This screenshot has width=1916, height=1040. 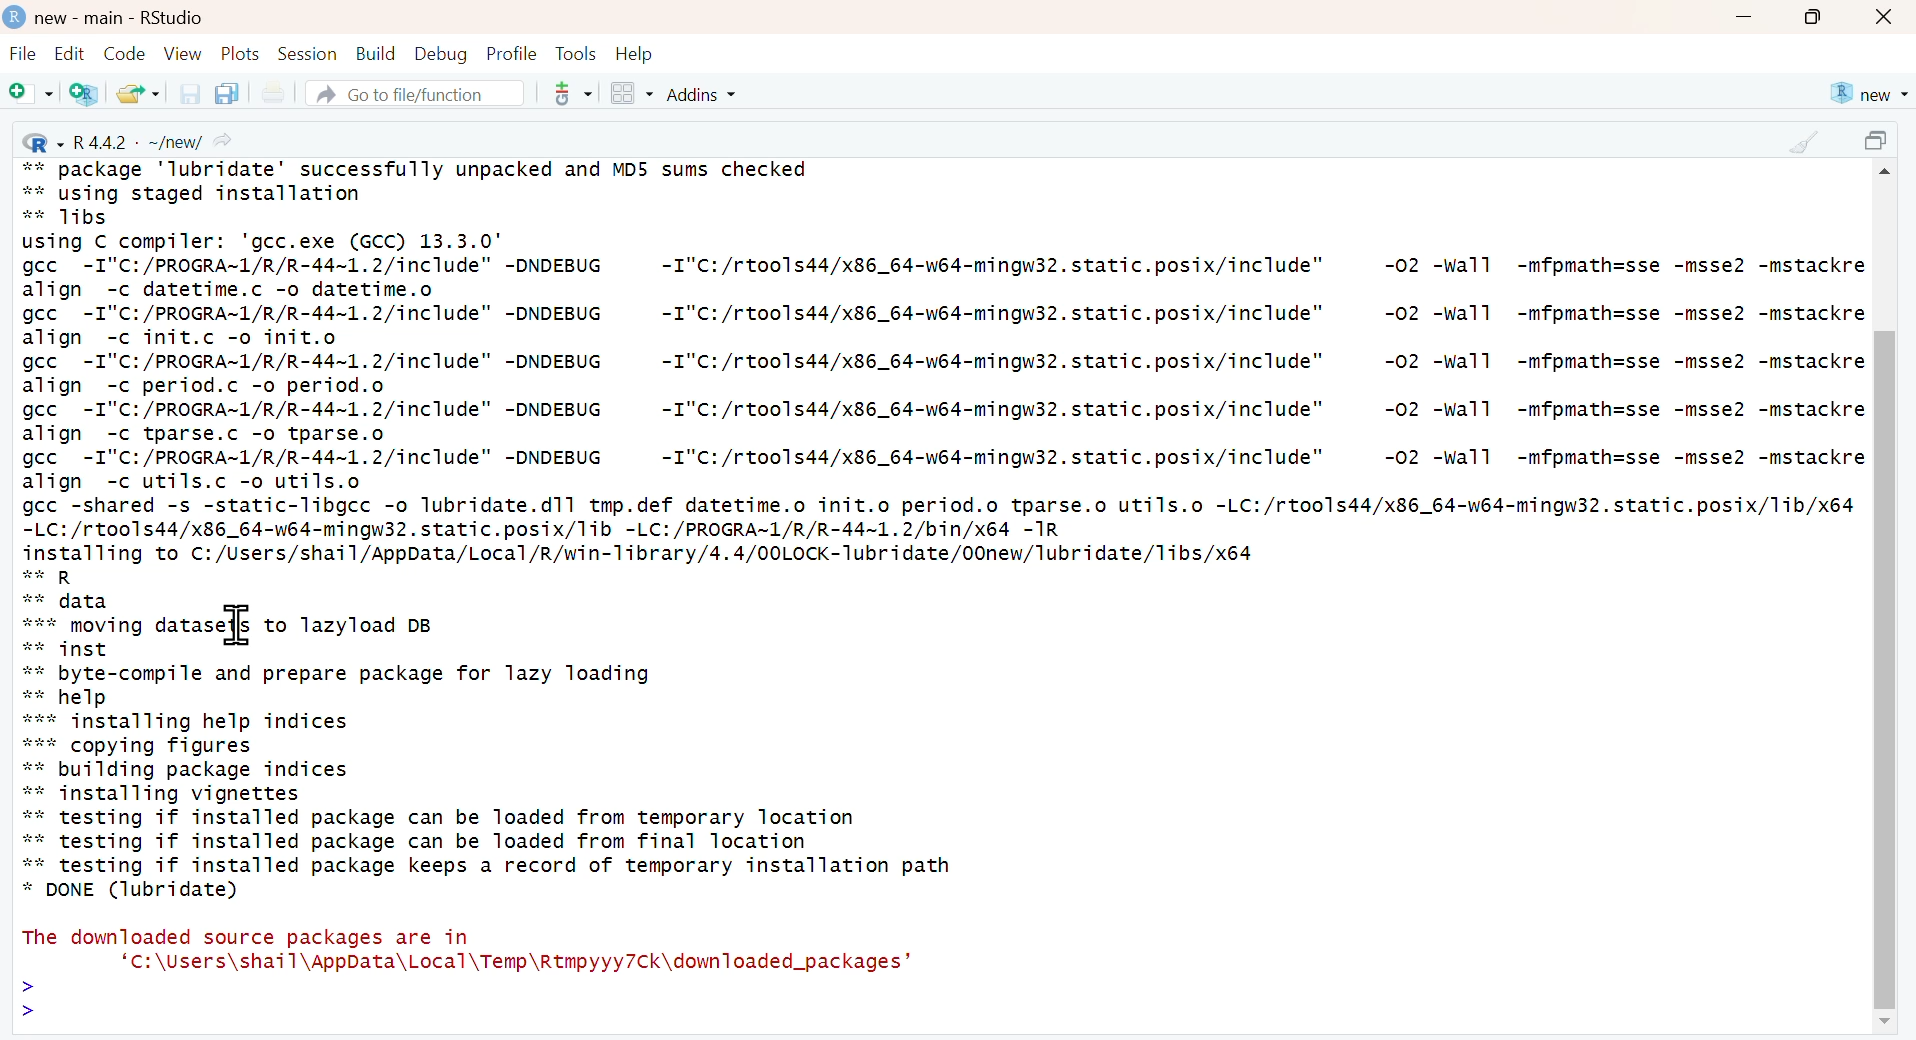 I want to click on scroll down, so click(x=1882, y=1023).